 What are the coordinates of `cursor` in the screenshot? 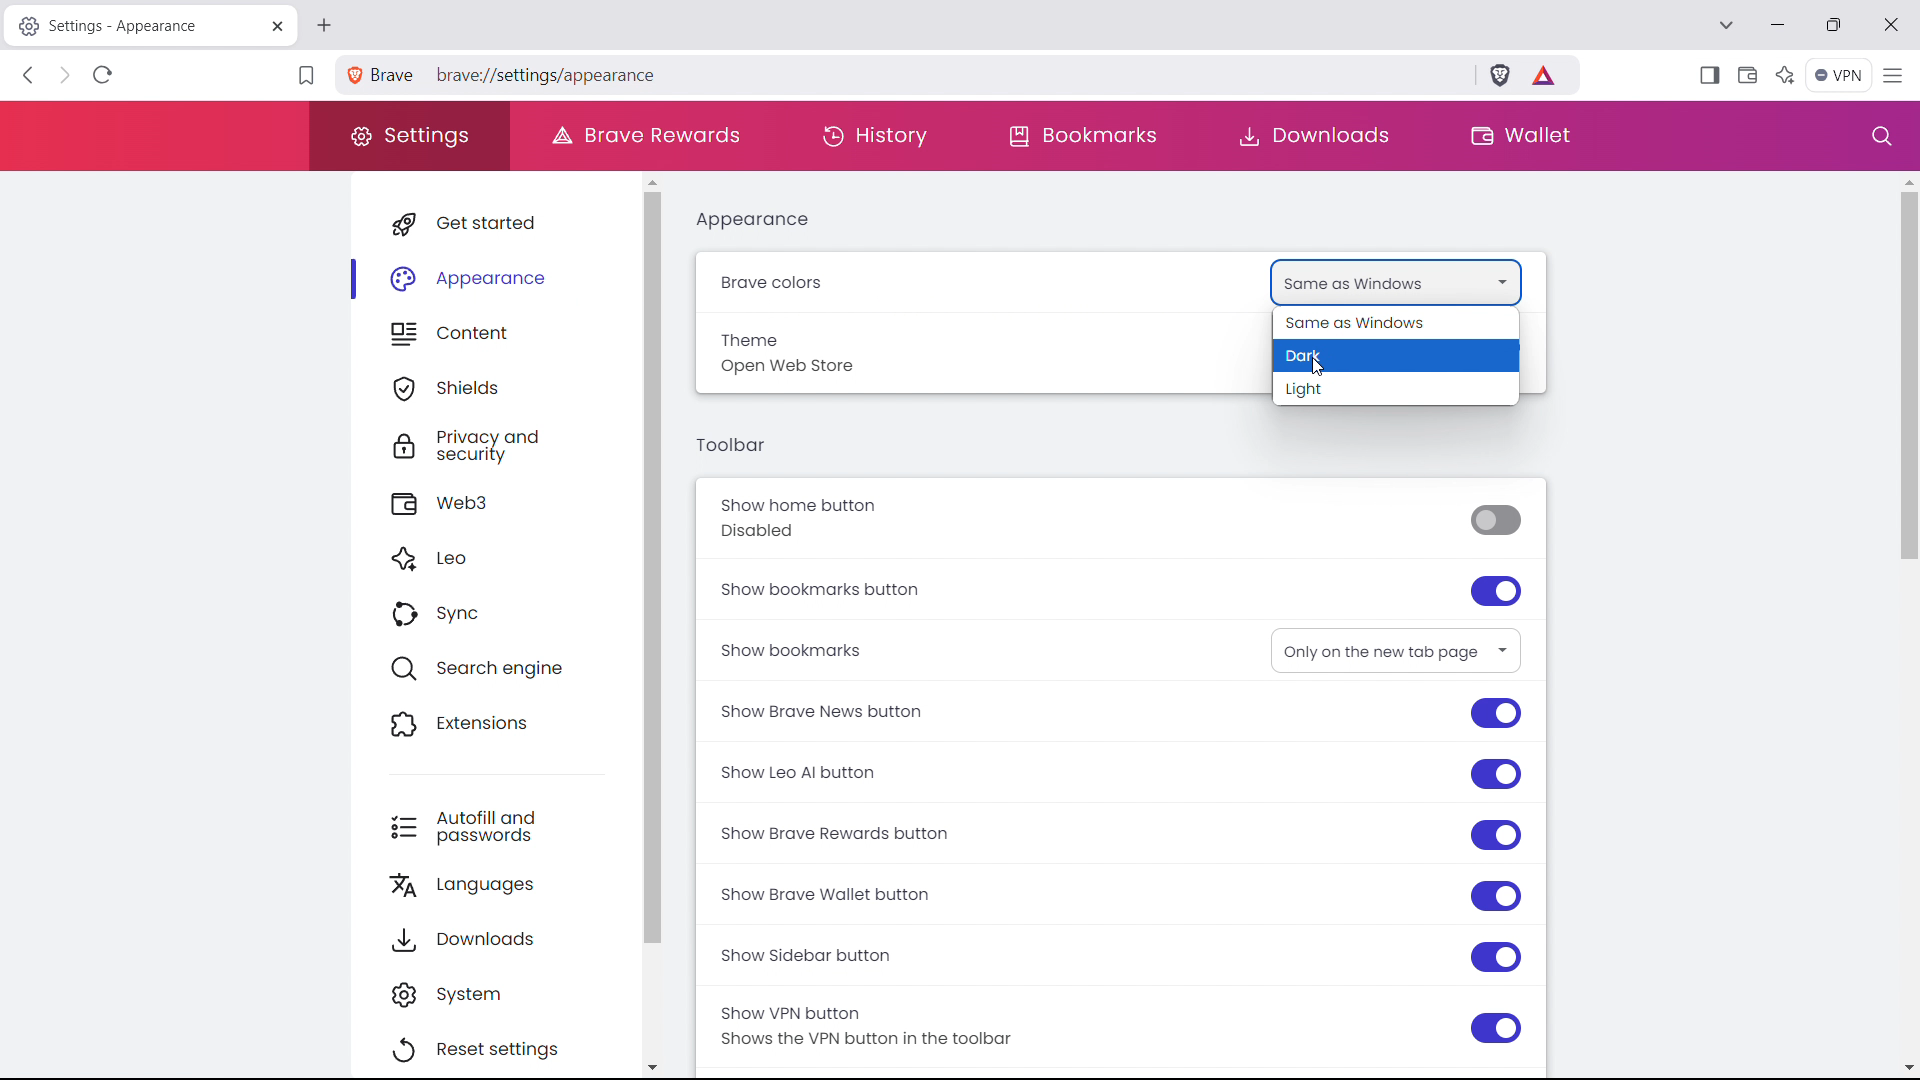 It's located at (1307, 370).